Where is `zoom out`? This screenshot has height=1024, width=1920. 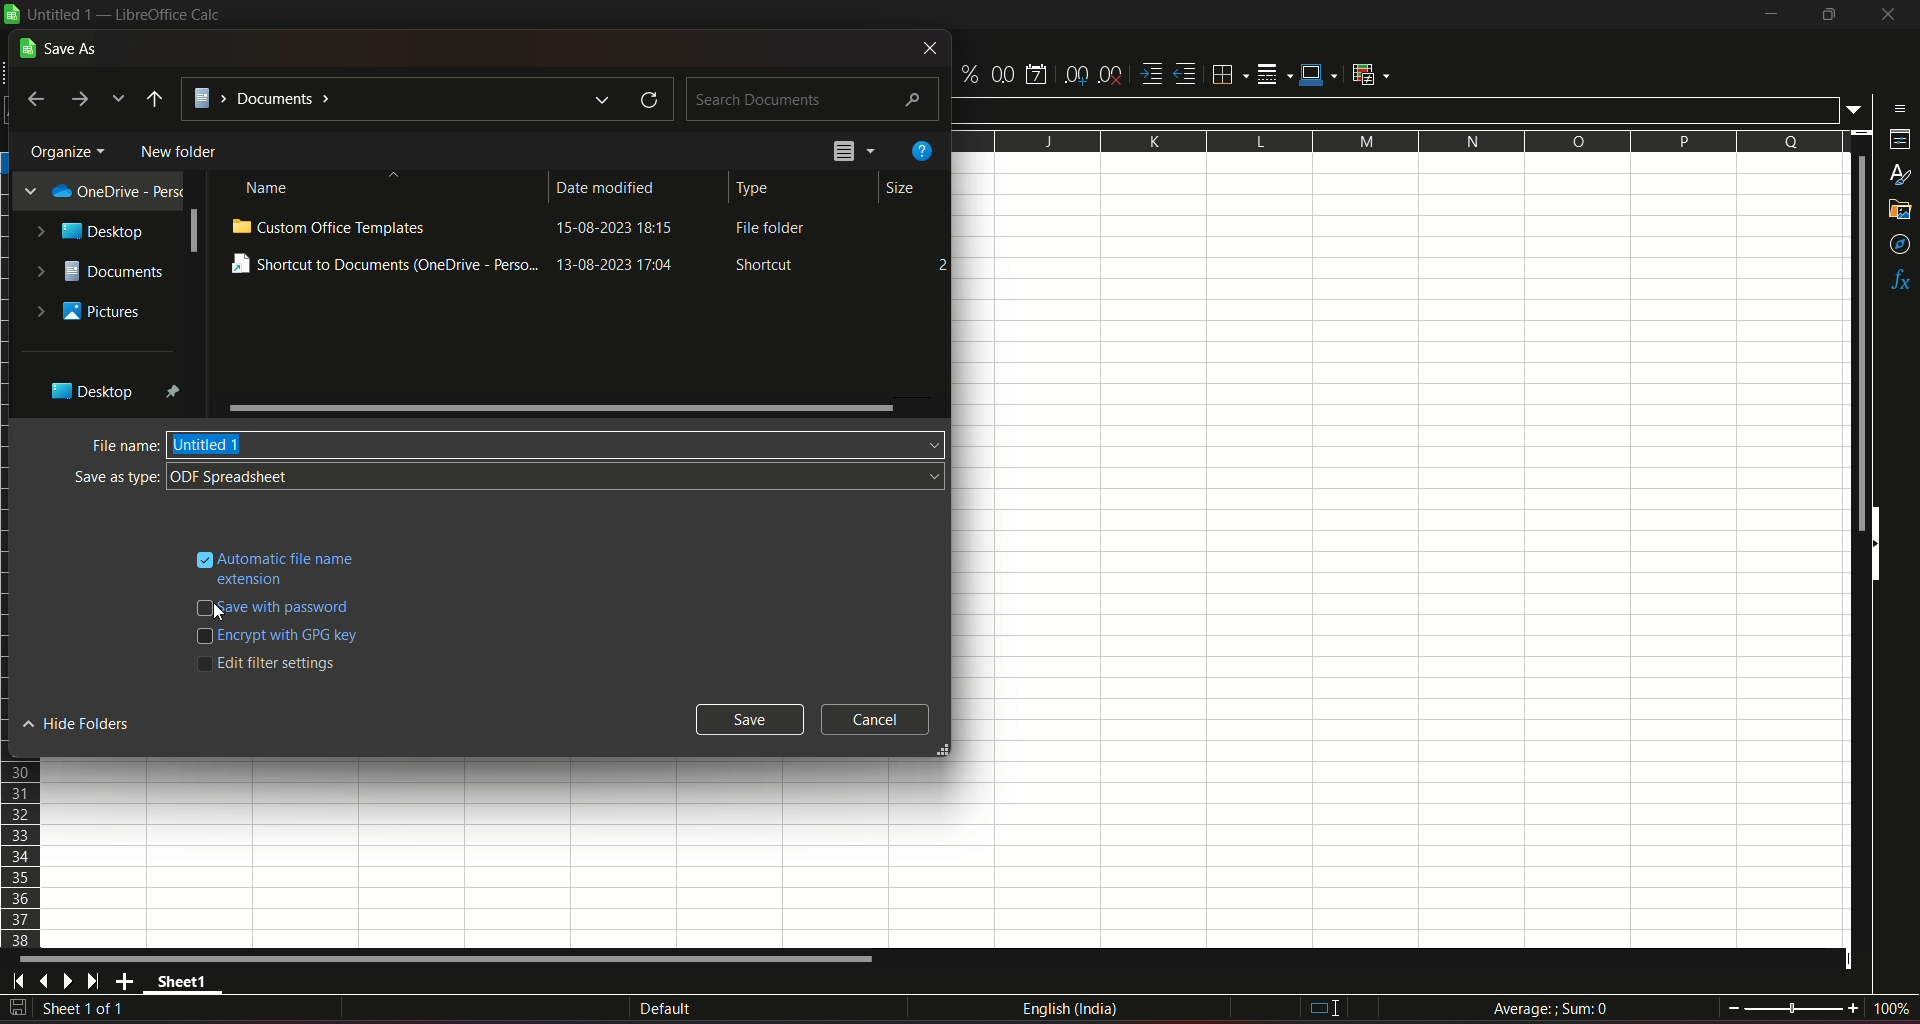 zoom out is located at coordinates (1733, 1006).